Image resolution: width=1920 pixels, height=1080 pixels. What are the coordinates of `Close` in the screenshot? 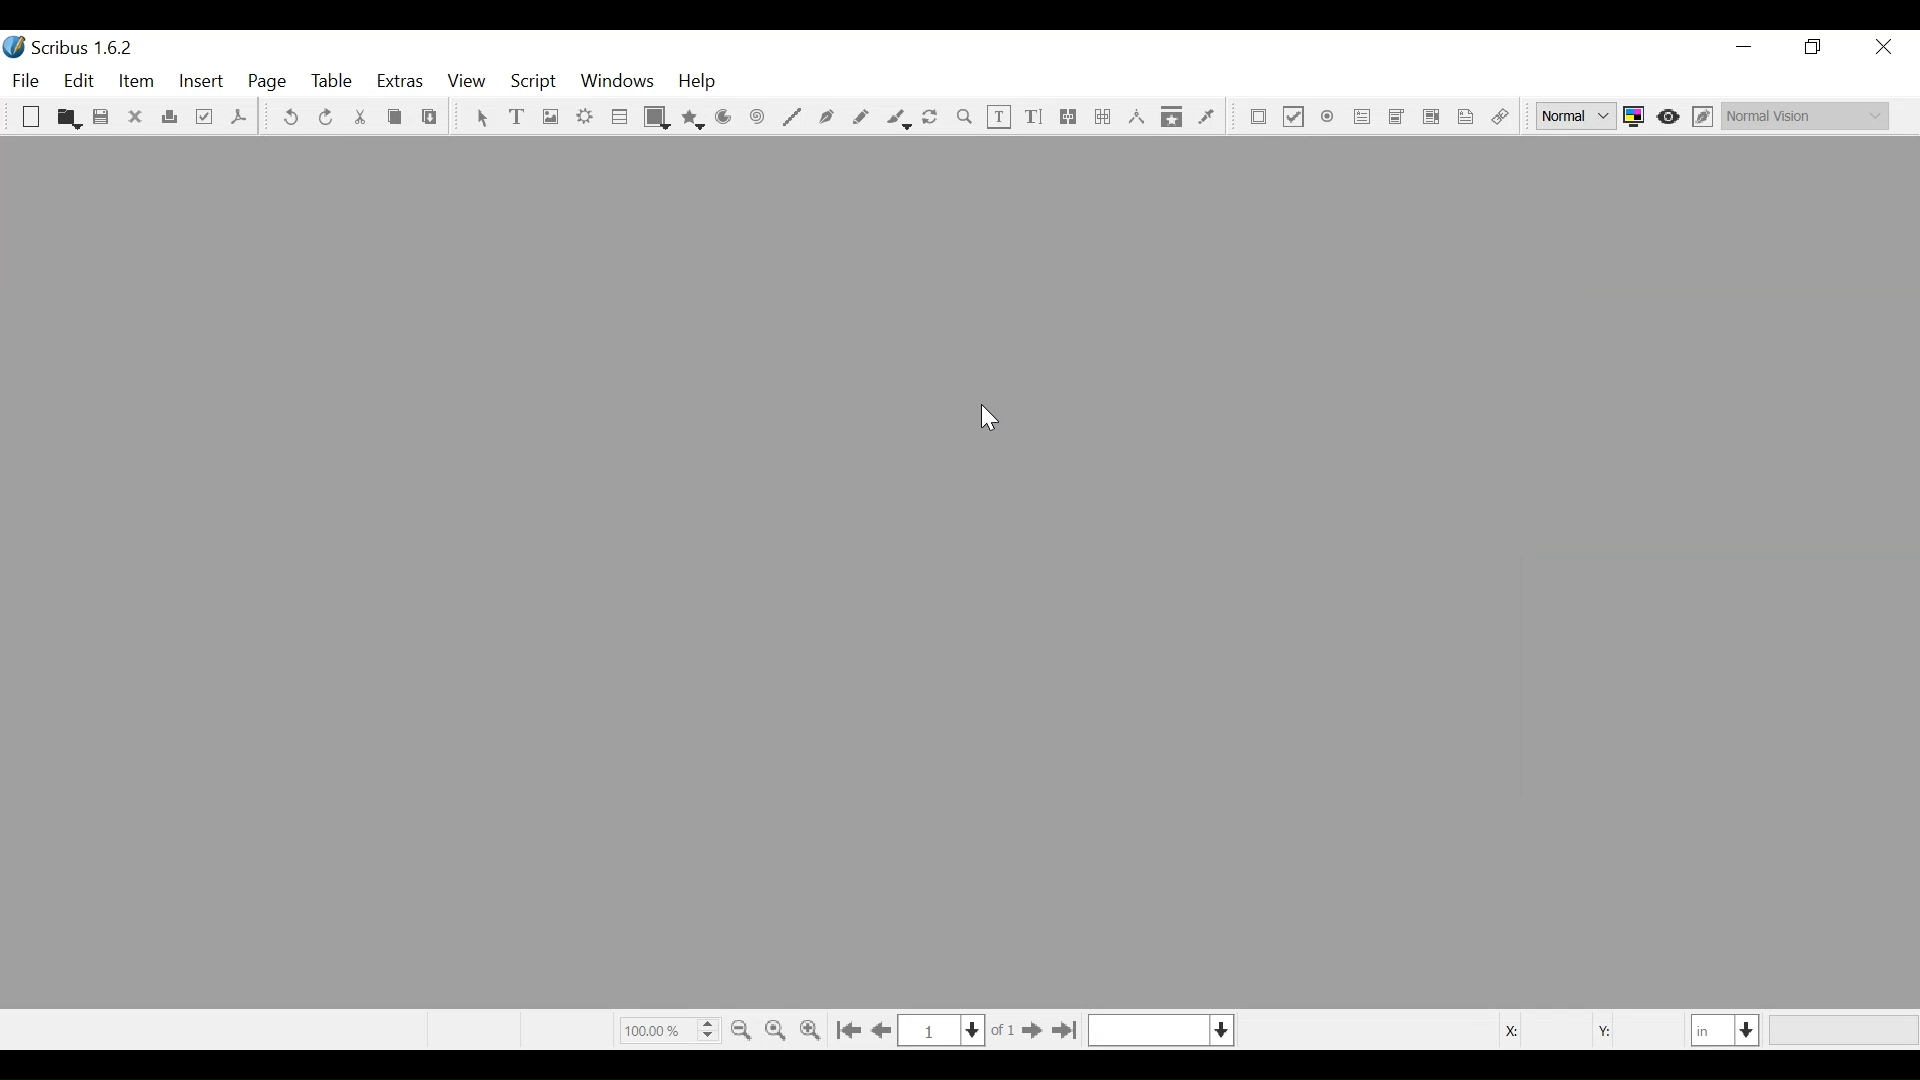 It's located at (1882, 47).